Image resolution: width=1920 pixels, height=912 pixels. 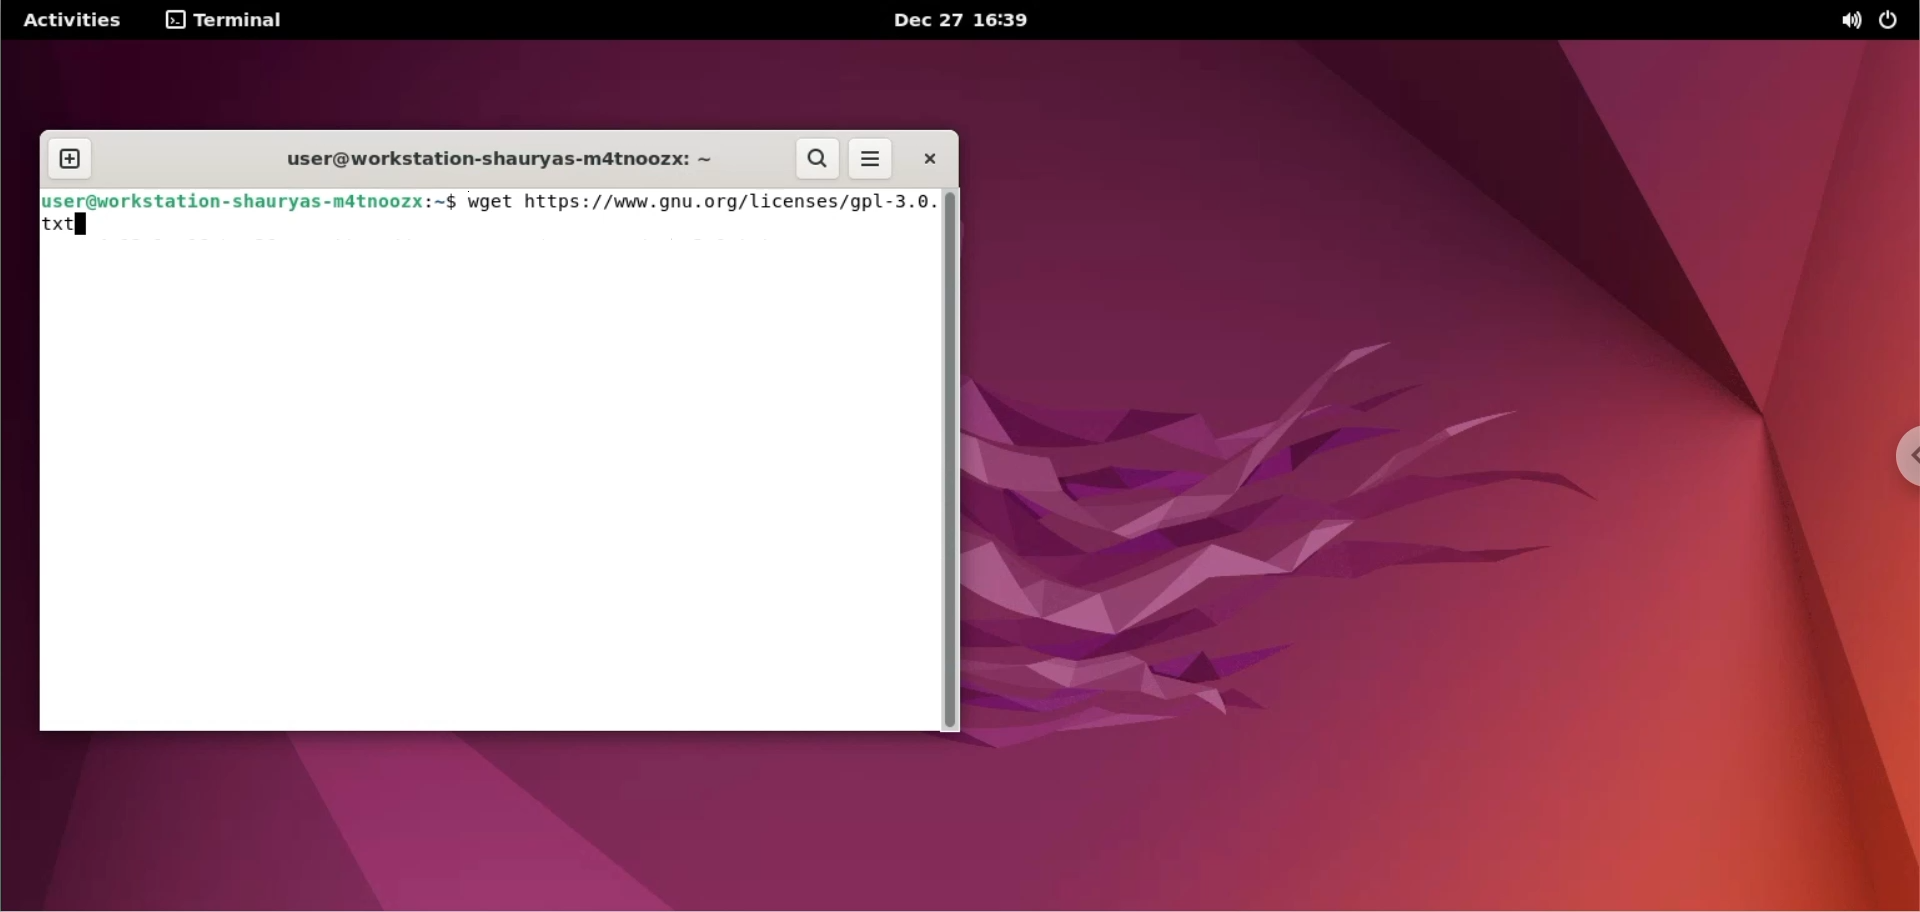 I want to click on wget https://www.gnu.org/licenses/gpl-3.0., so click(x=698, y=203).